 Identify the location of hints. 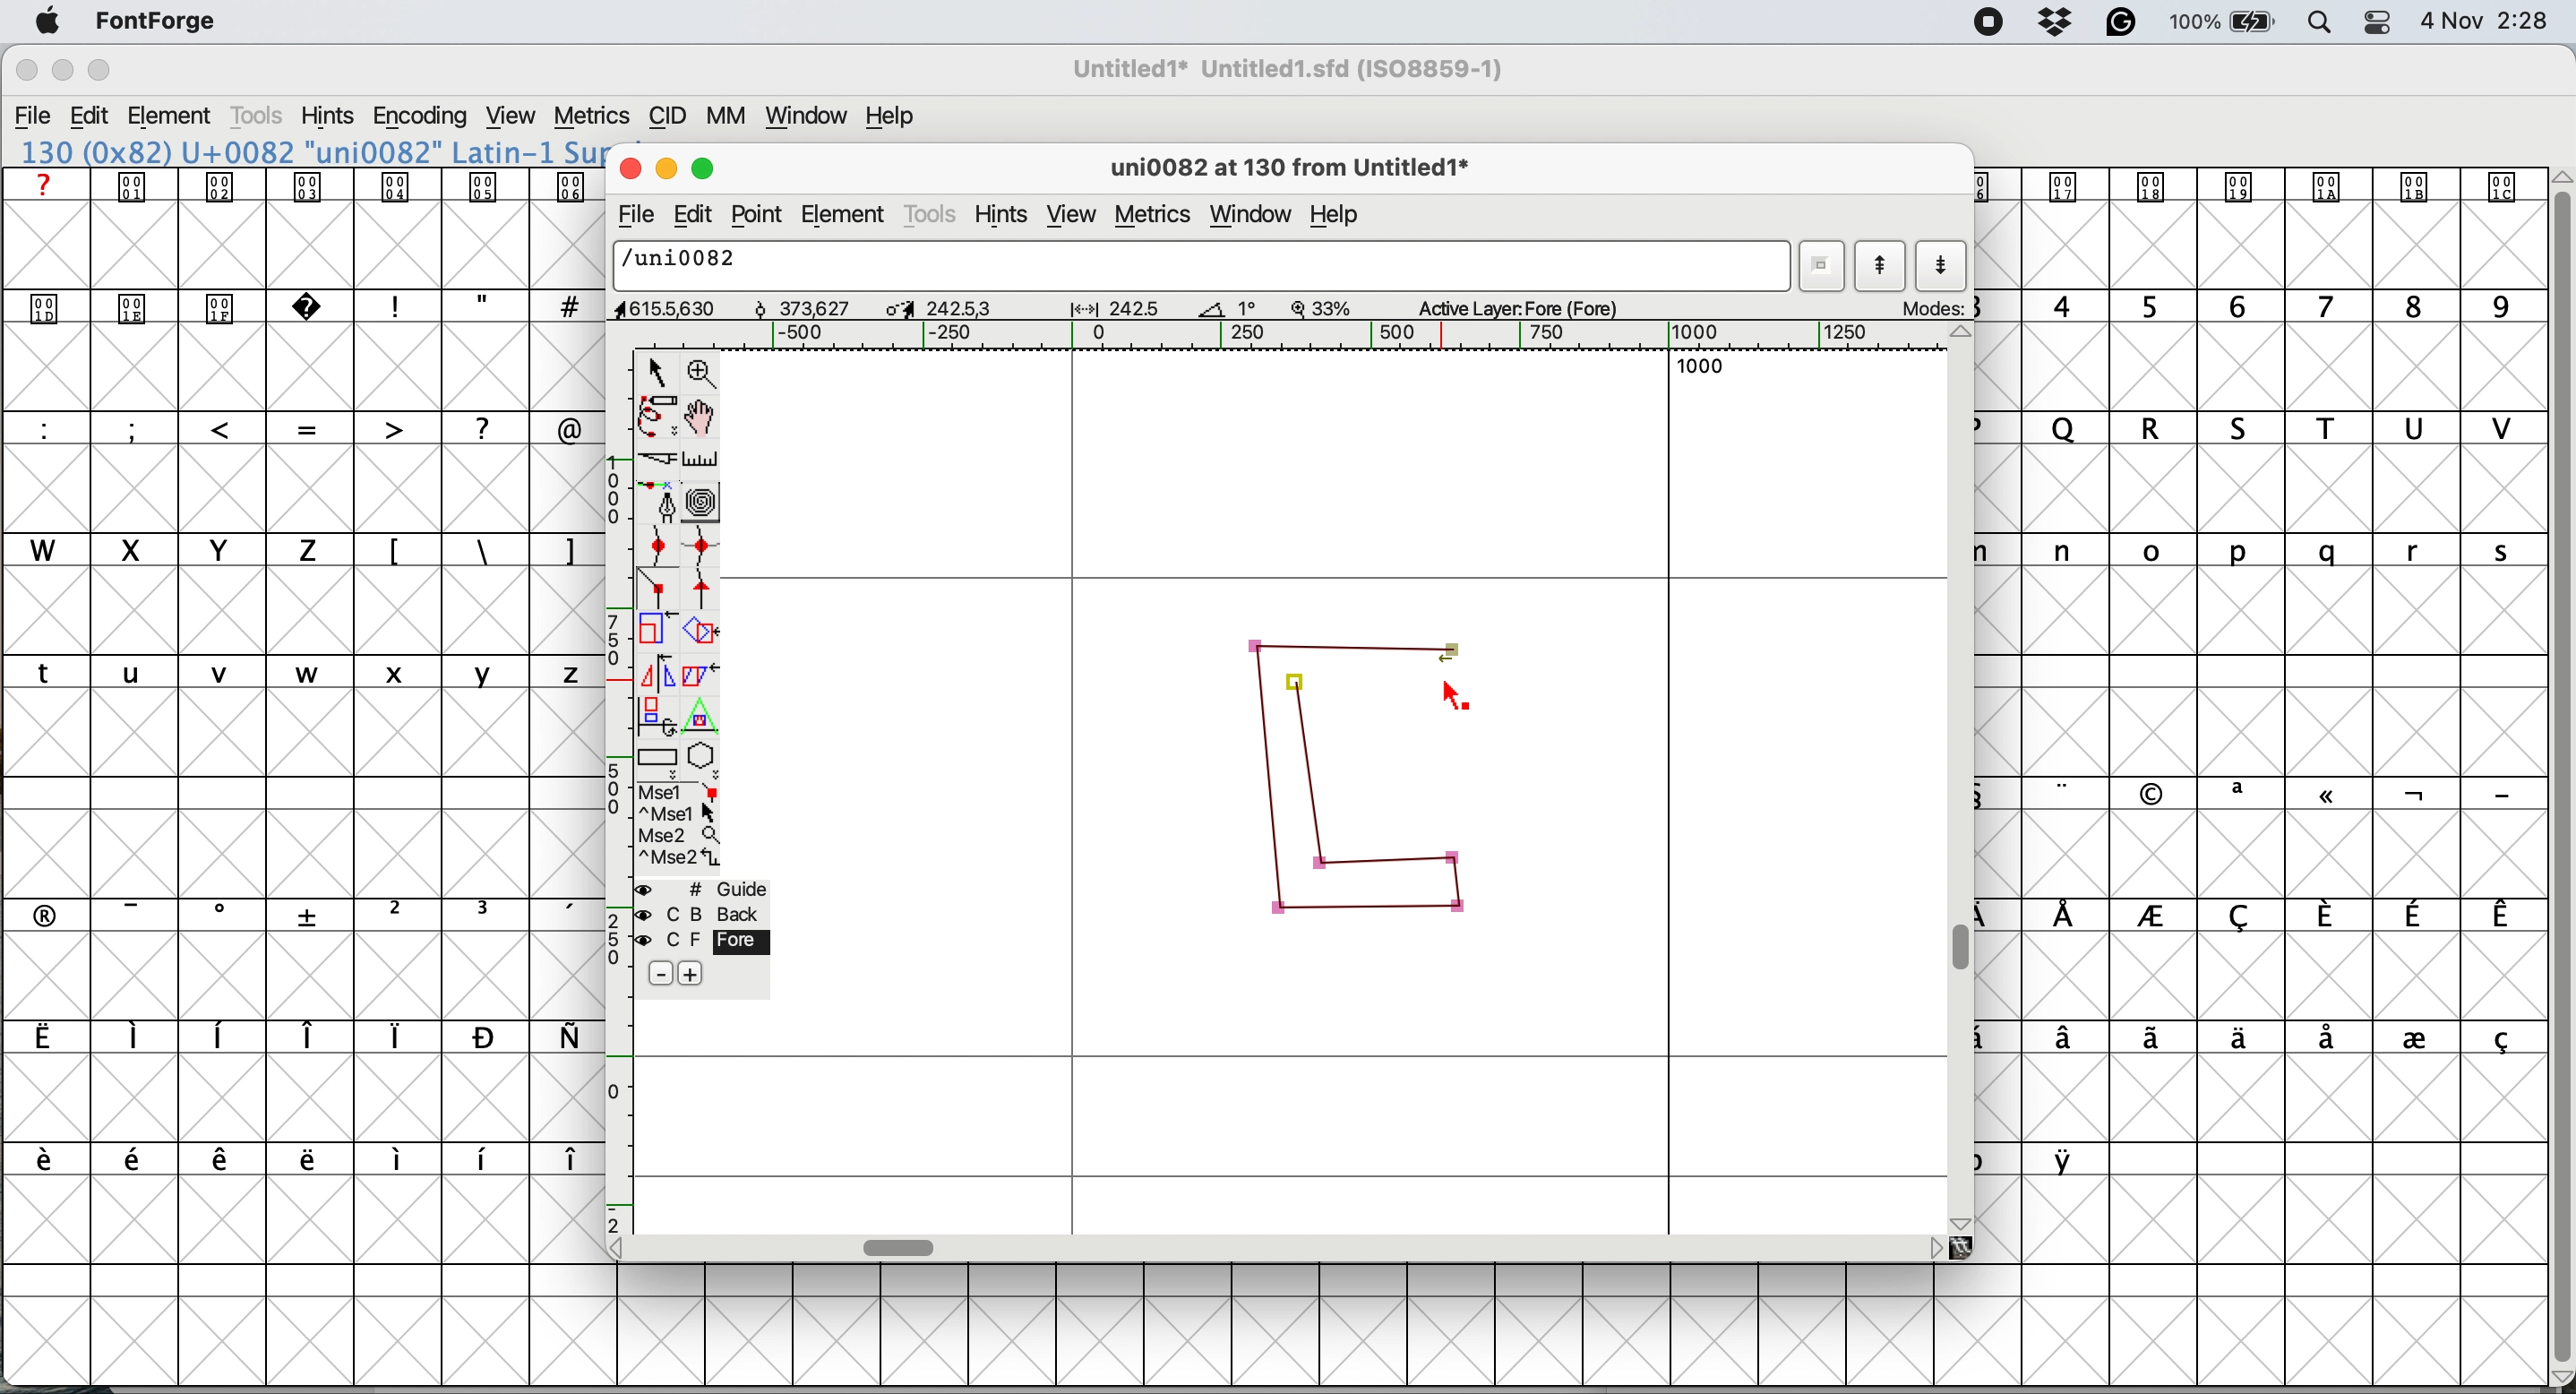
(1003, 217).